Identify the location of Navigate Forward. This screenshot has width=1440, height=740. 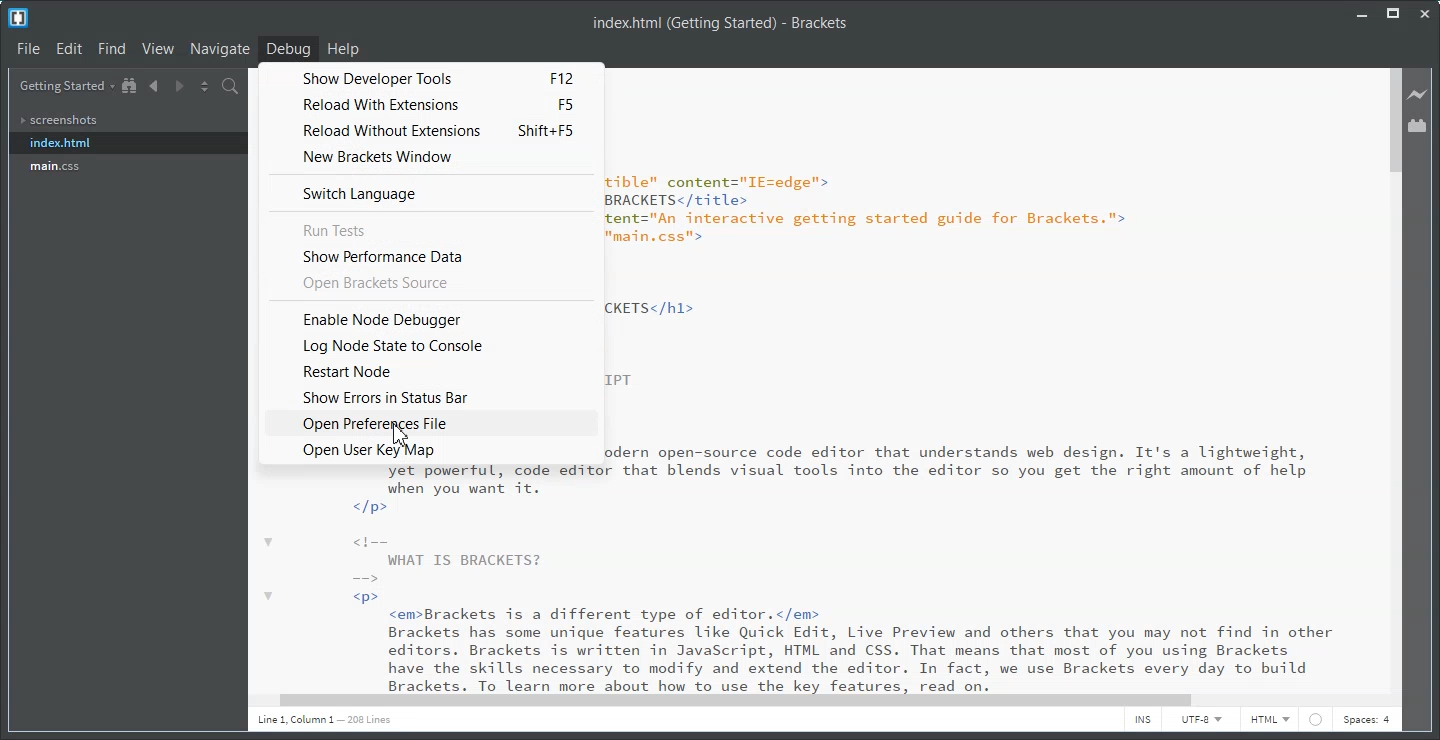
(177, 87).